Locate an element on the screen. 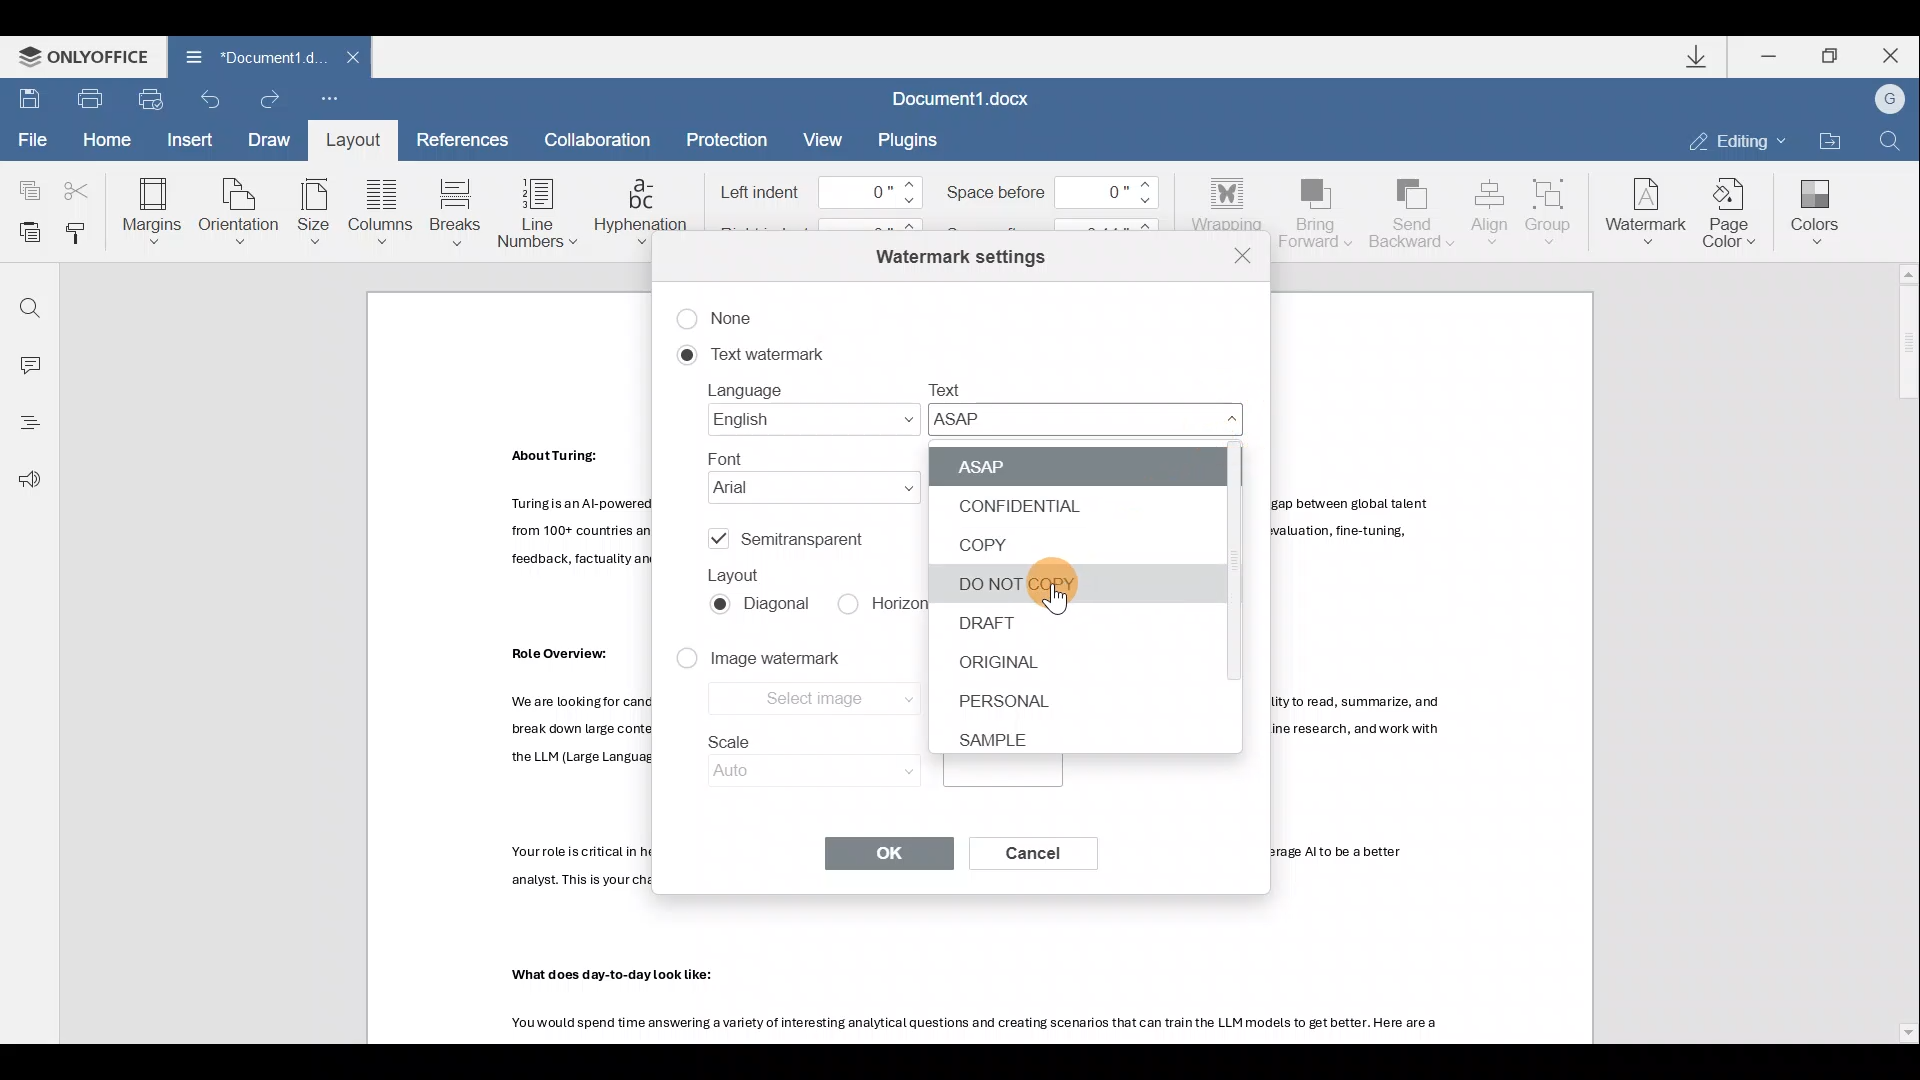 The image size is (1920, 1080). pointer cursor is located at coordinates (1054, 601).